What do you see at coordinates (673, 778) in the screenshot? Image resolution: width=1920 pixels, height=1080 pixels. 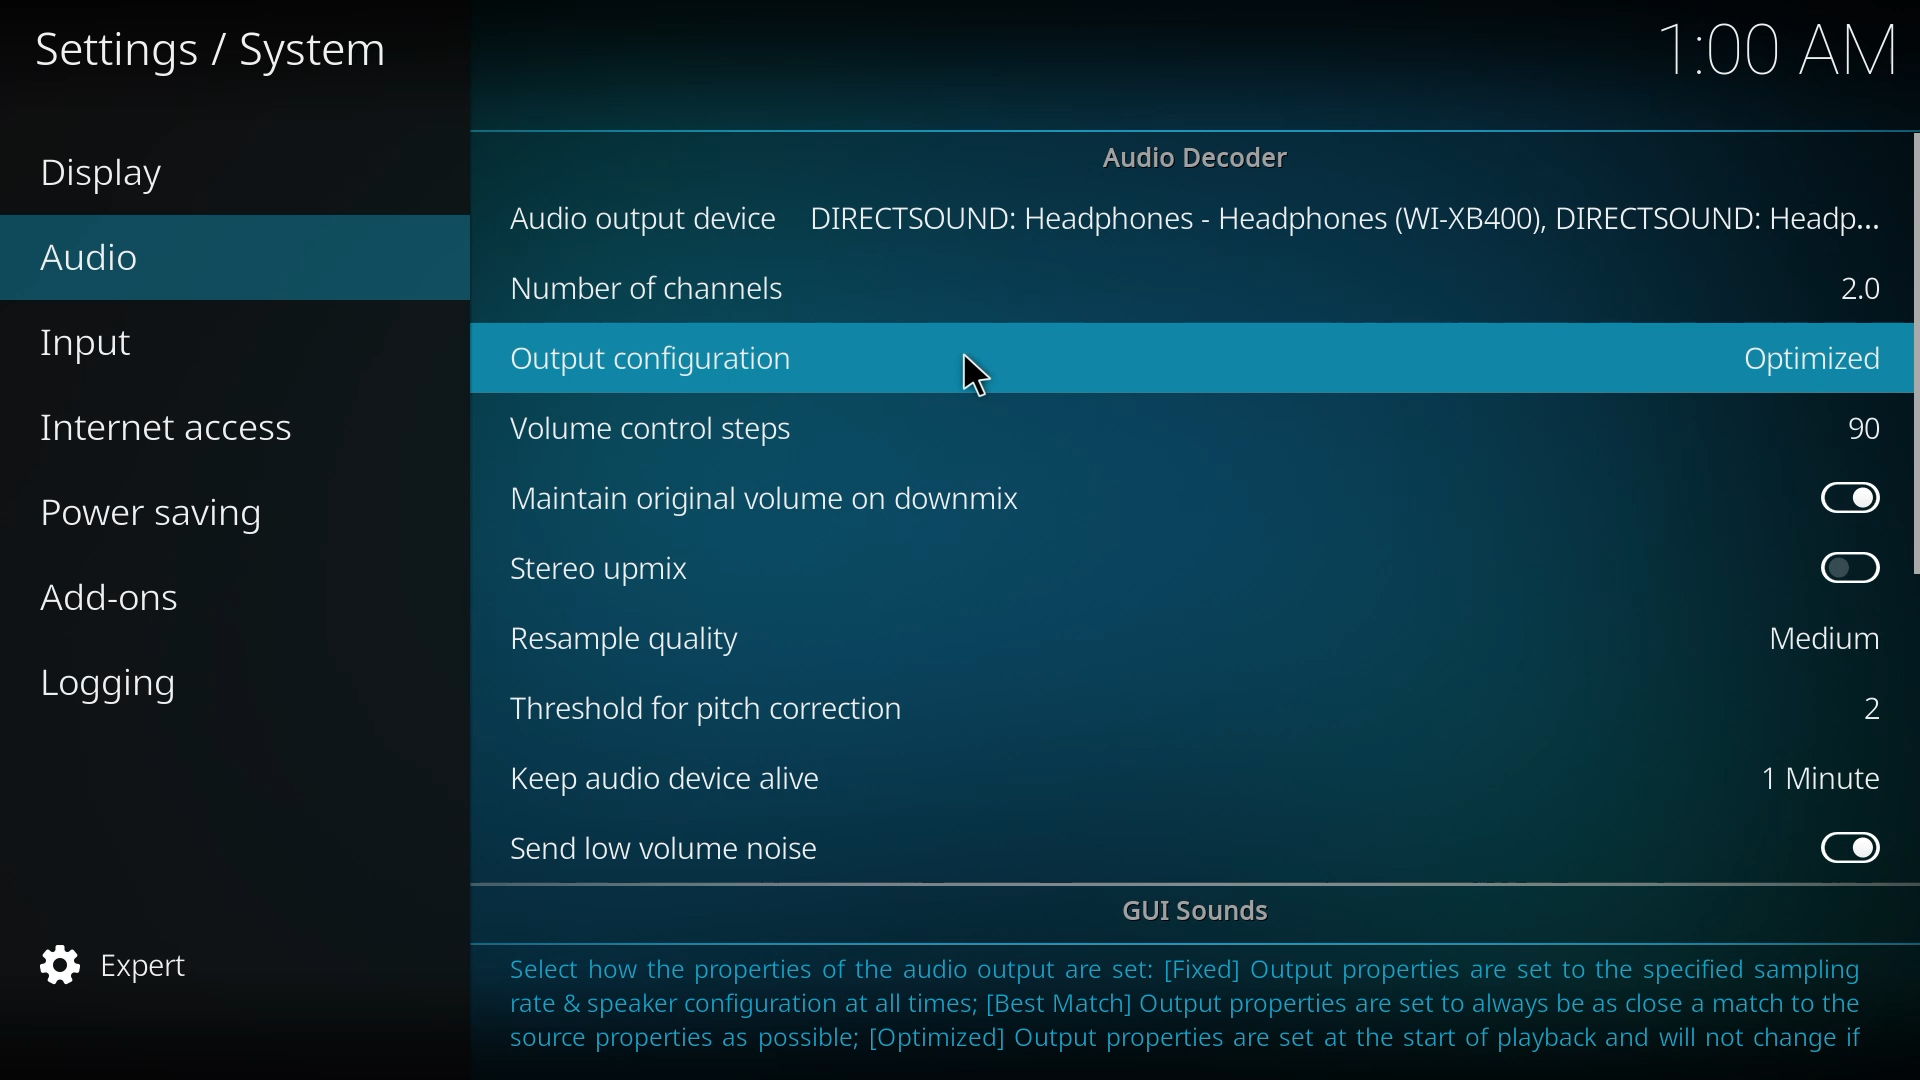 I see `keep audio` at bounding box center [673, 778].